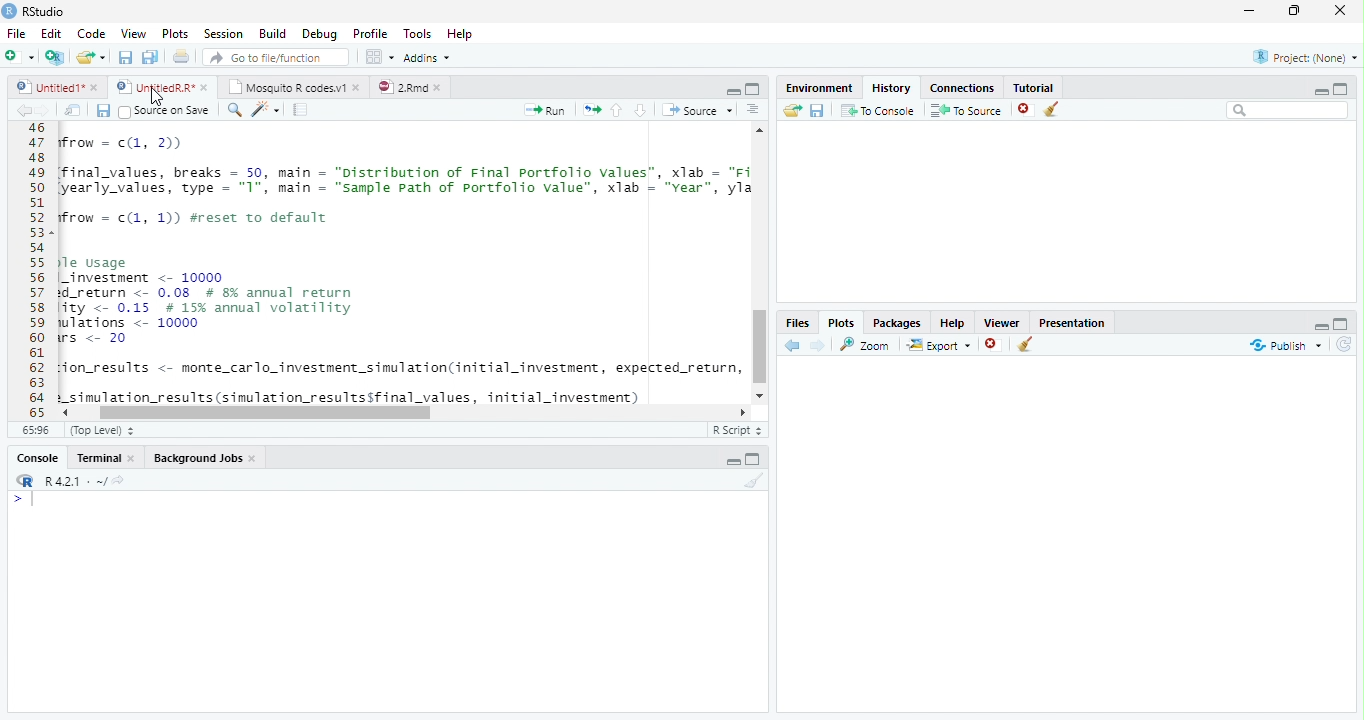 This screenshot has height=720, width=1364. Describe the element at coordinates (1343, 322) in the screenshot. I see `Full Height` at that location.